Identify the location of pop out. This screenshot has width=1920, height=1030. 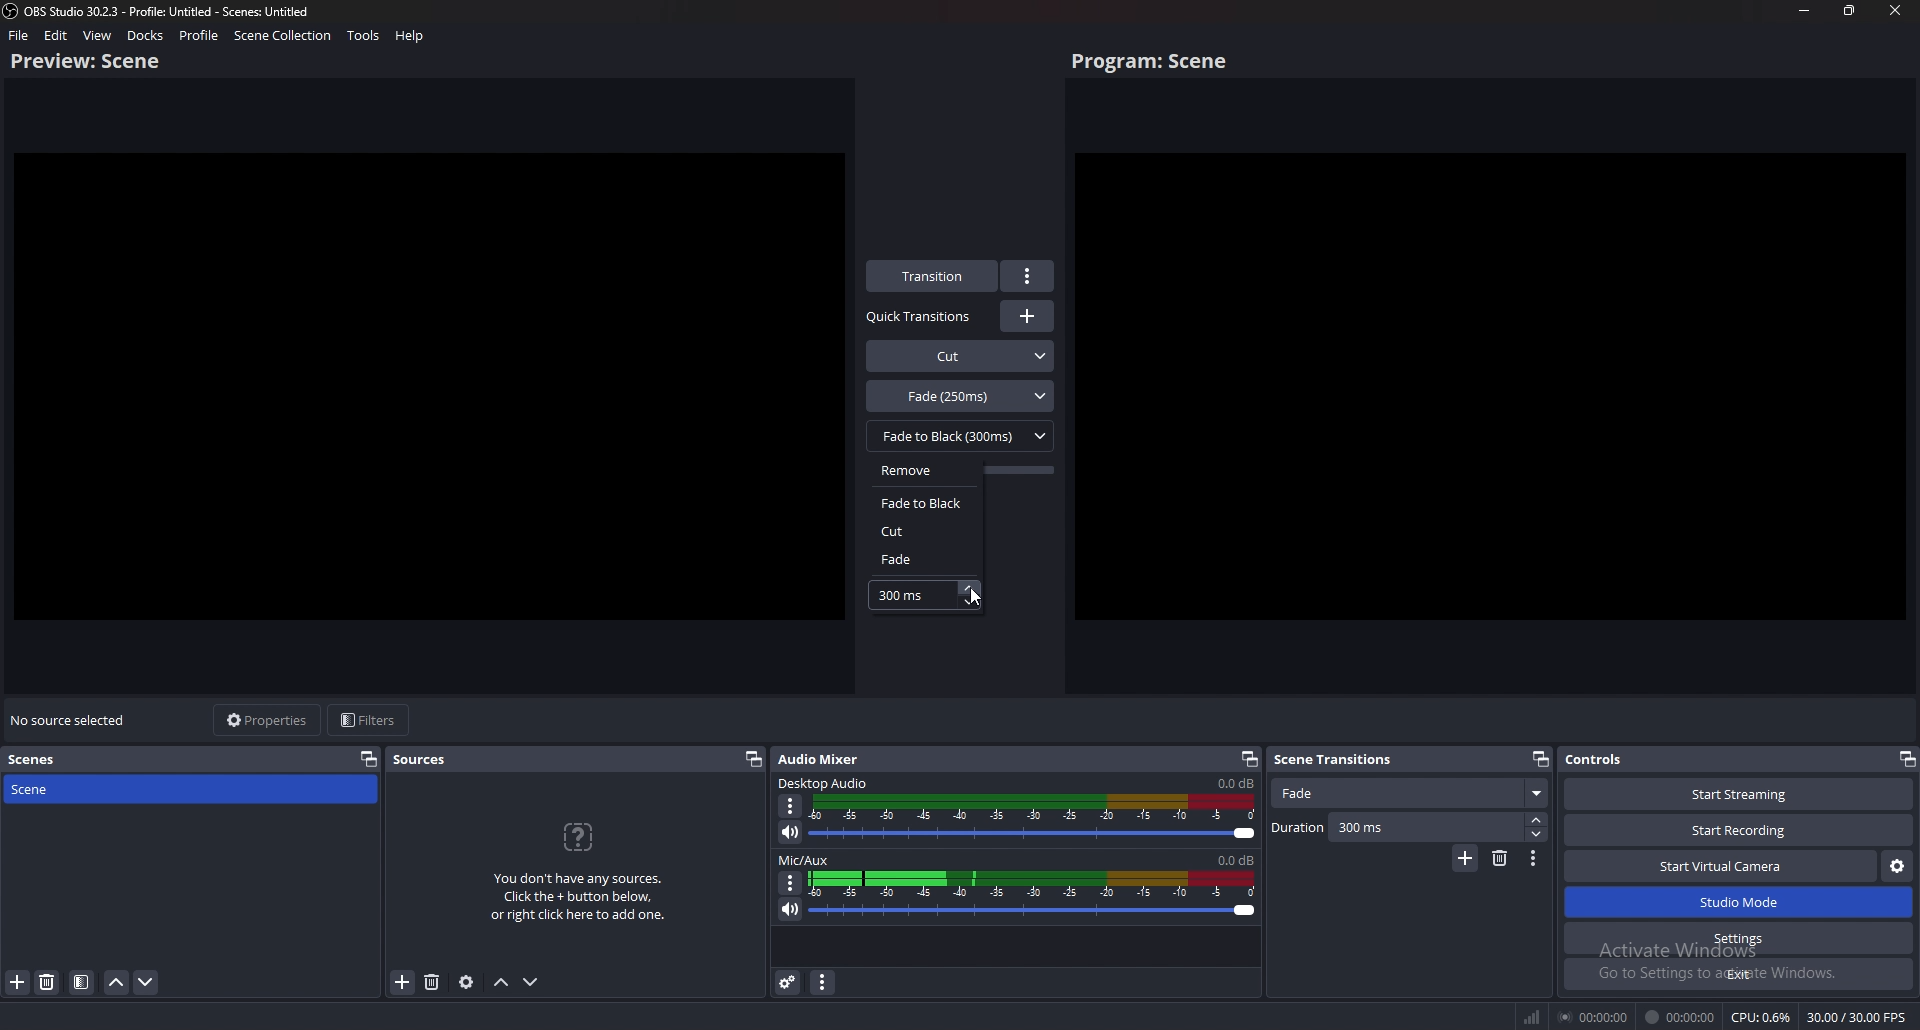
(753, 760).